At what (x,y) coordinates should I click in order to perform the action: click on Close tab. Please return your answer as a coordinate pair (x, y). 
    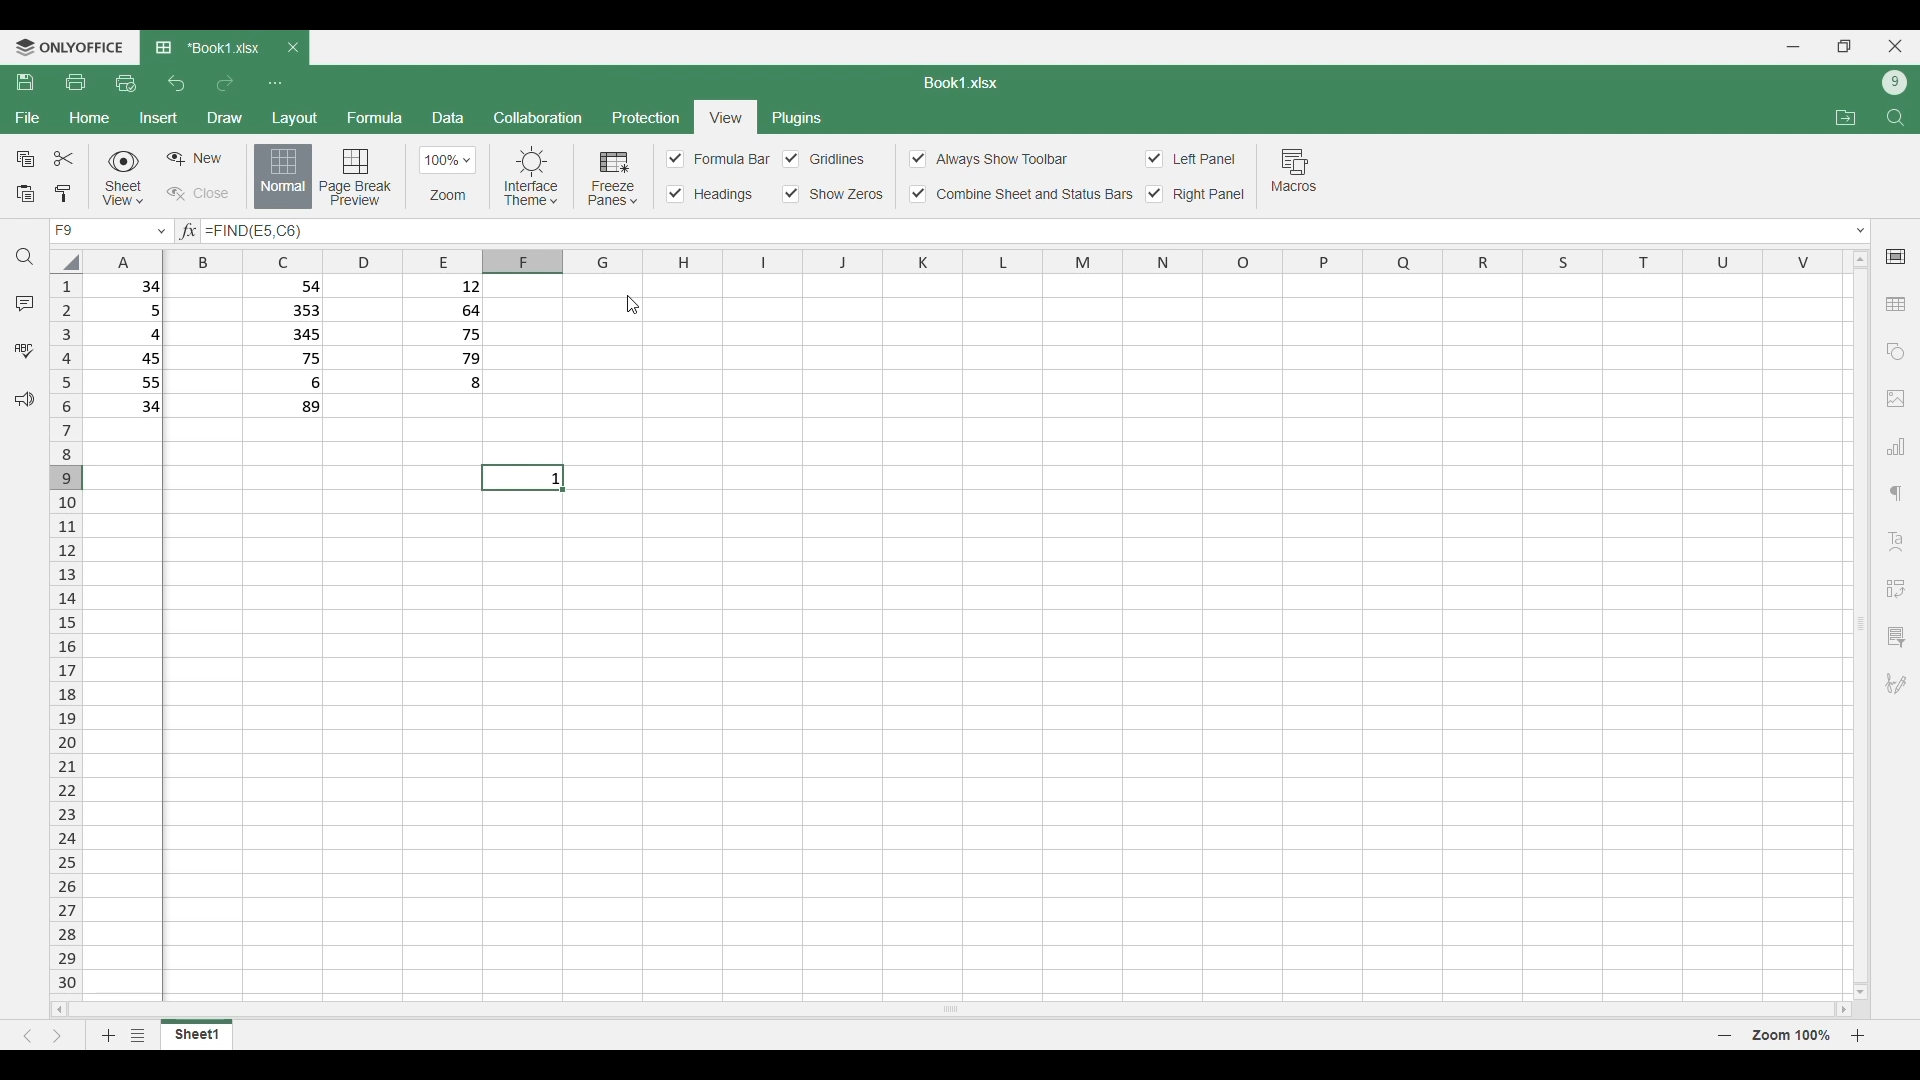
    Looking at the image, I should click on (293, 47).